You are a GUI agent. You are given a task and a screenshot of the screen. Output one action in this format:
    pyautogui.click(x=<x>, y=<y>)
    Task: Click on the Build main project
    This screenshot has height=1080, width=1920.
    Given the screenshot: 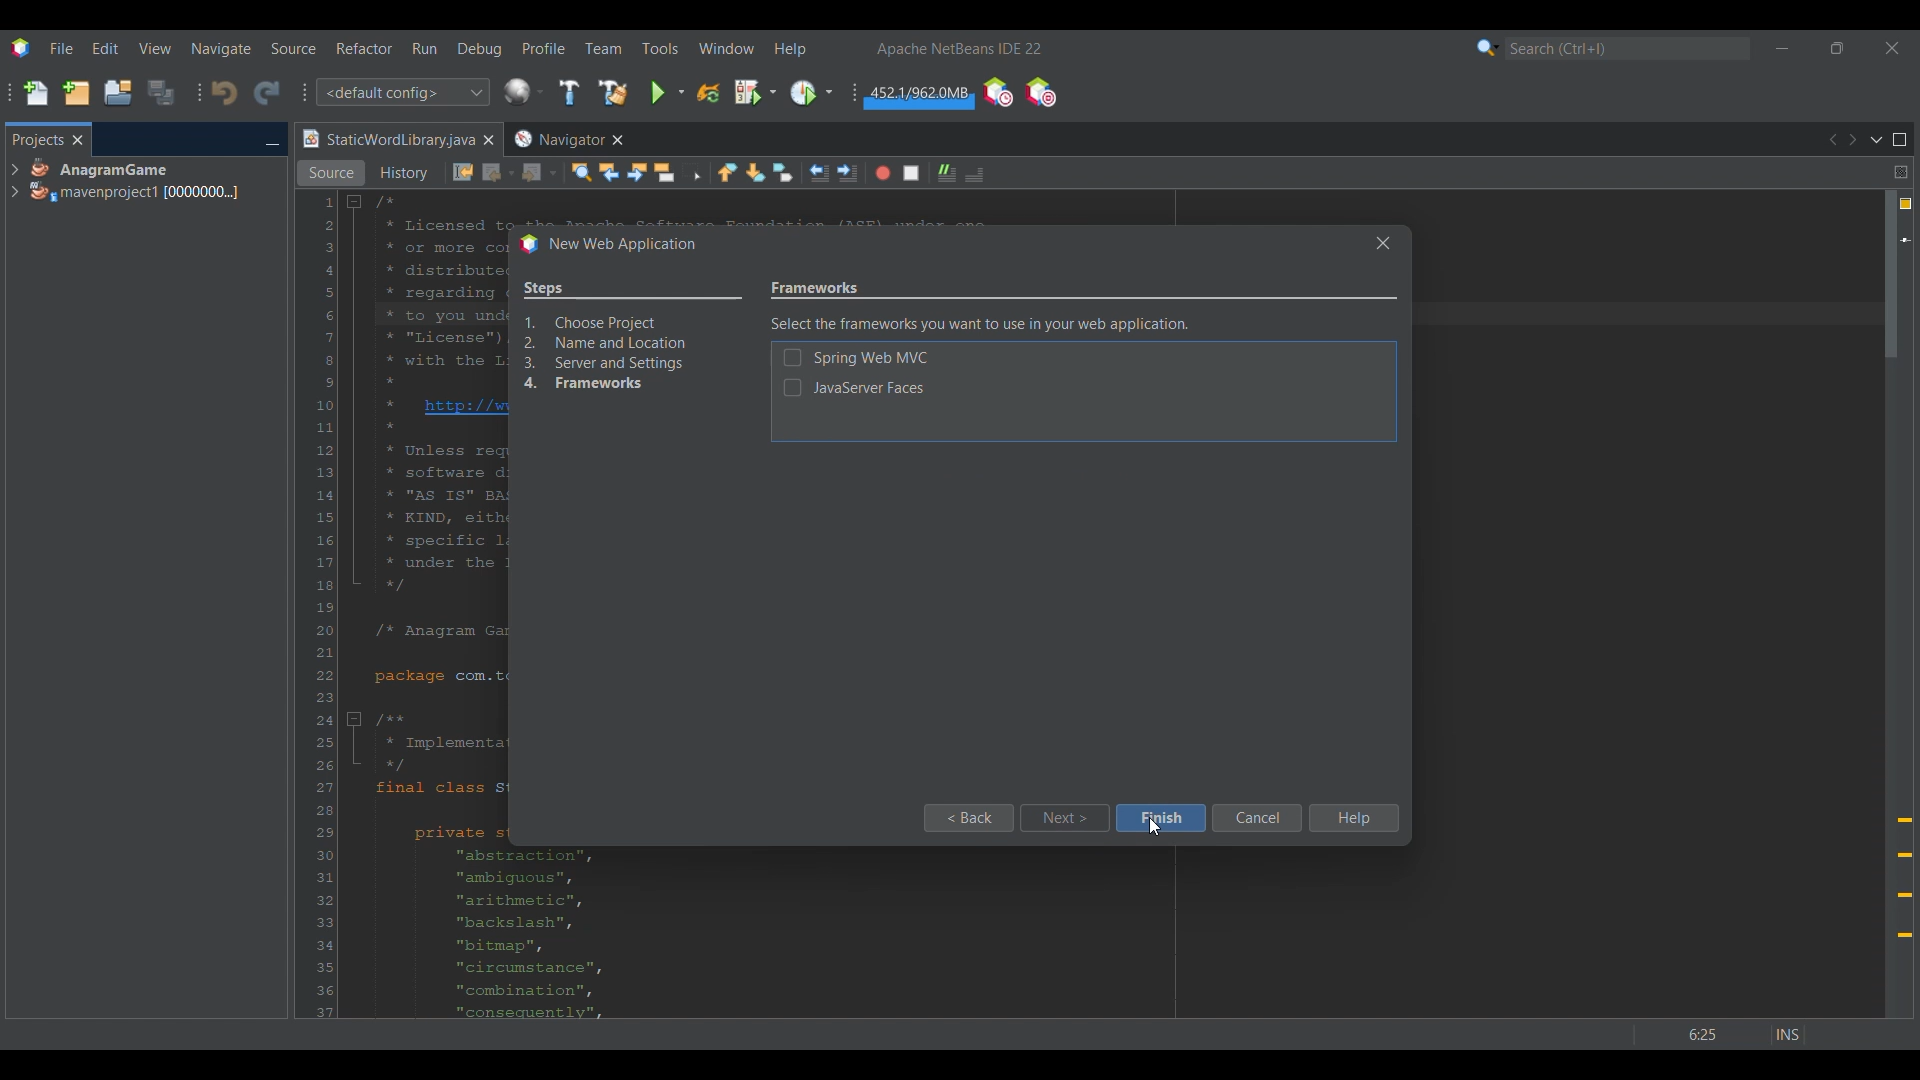 What is the action you would take?
    pyautogui.click(x=568, y=92)
    